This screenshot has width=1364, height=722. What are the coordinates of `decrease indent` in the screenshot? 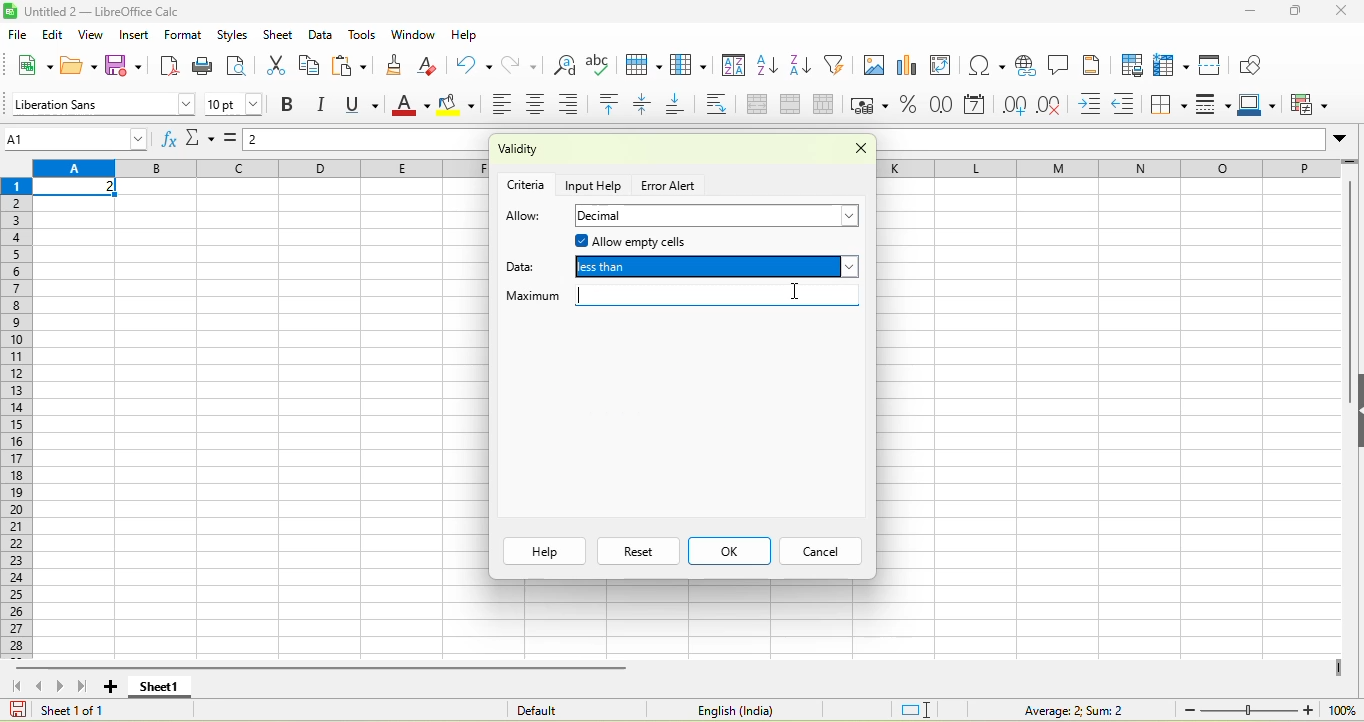 It's located at (1129, 106).